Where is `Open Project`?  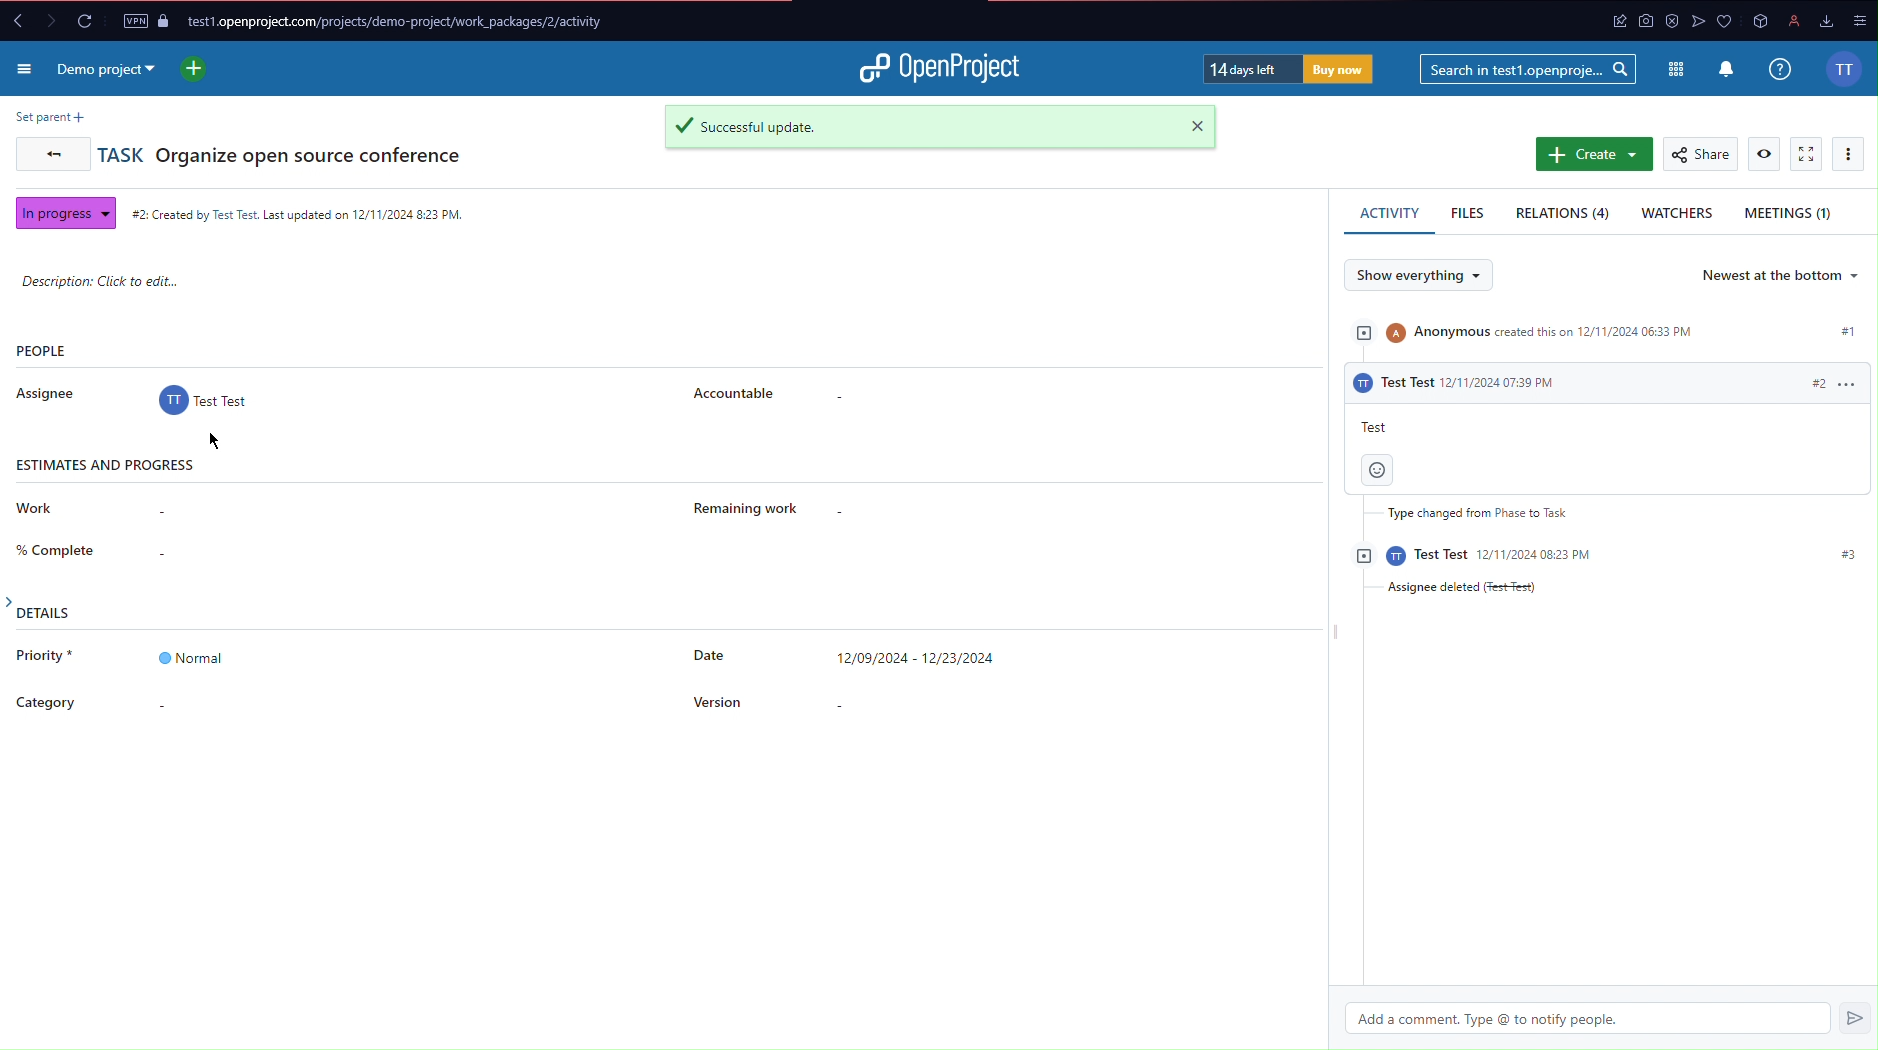
Open Project is located at coordinates (942, 74).